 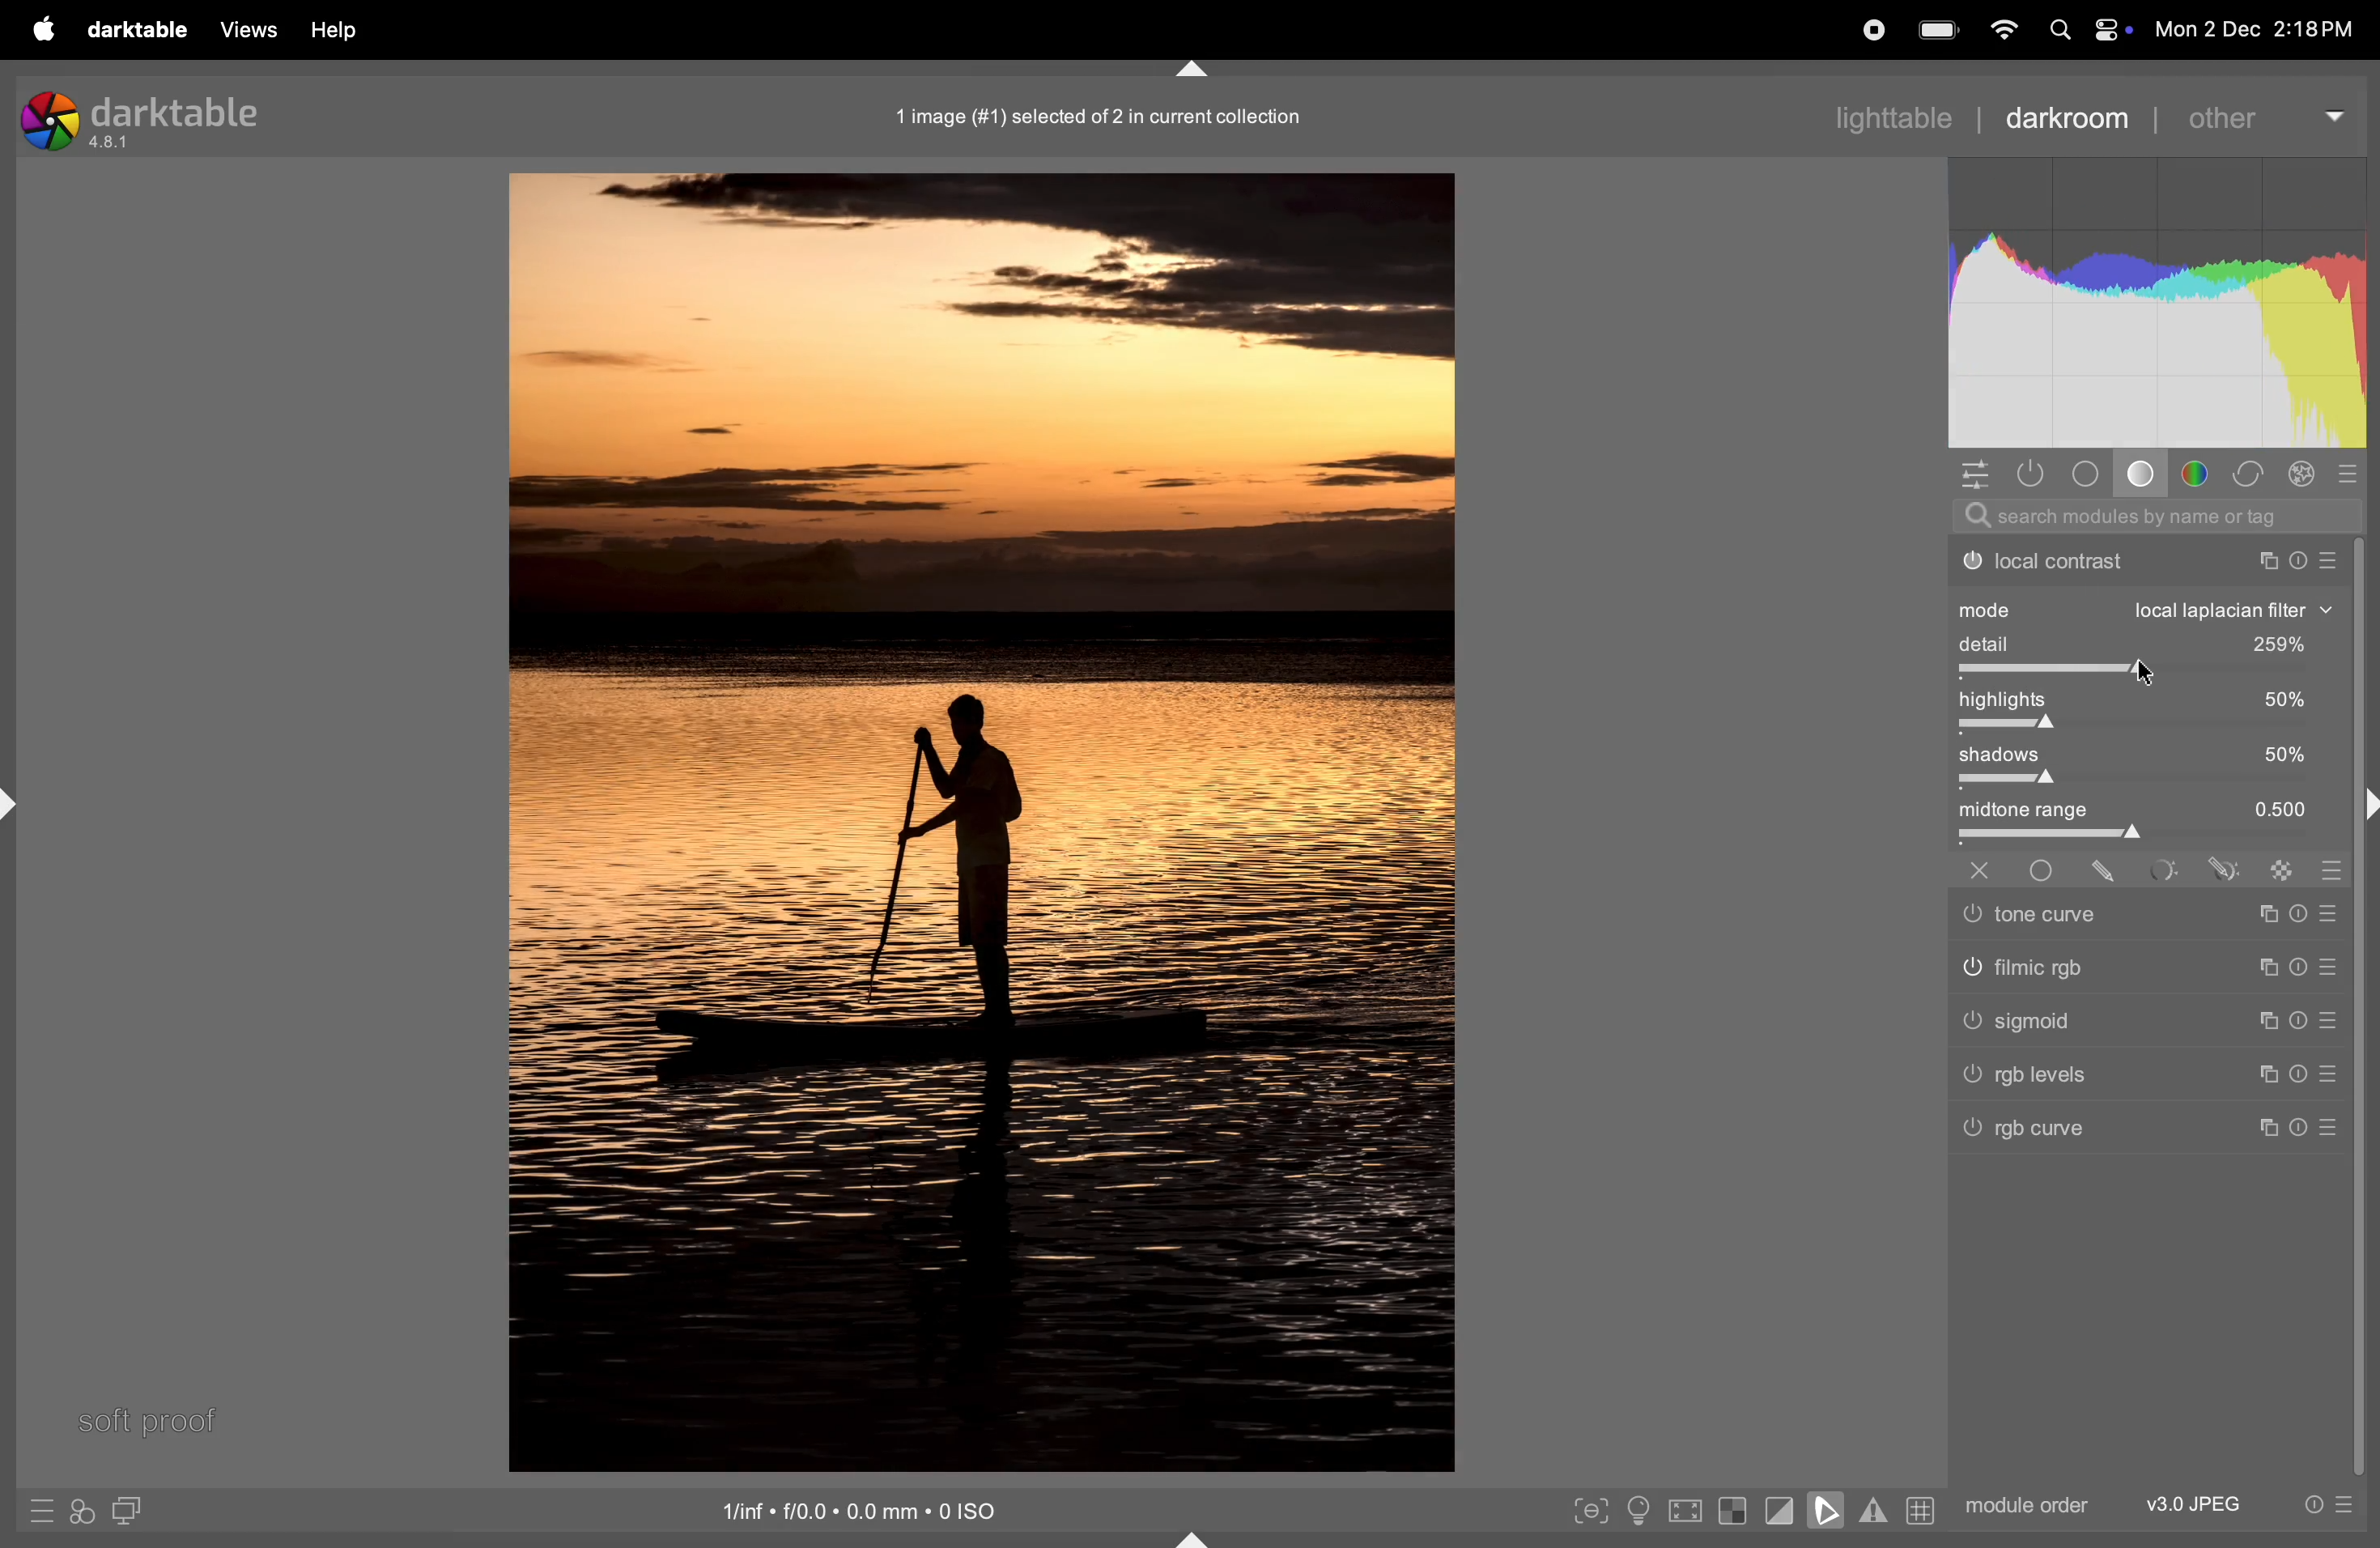 I want to click on task bar , so click(x=2365, y=1010).